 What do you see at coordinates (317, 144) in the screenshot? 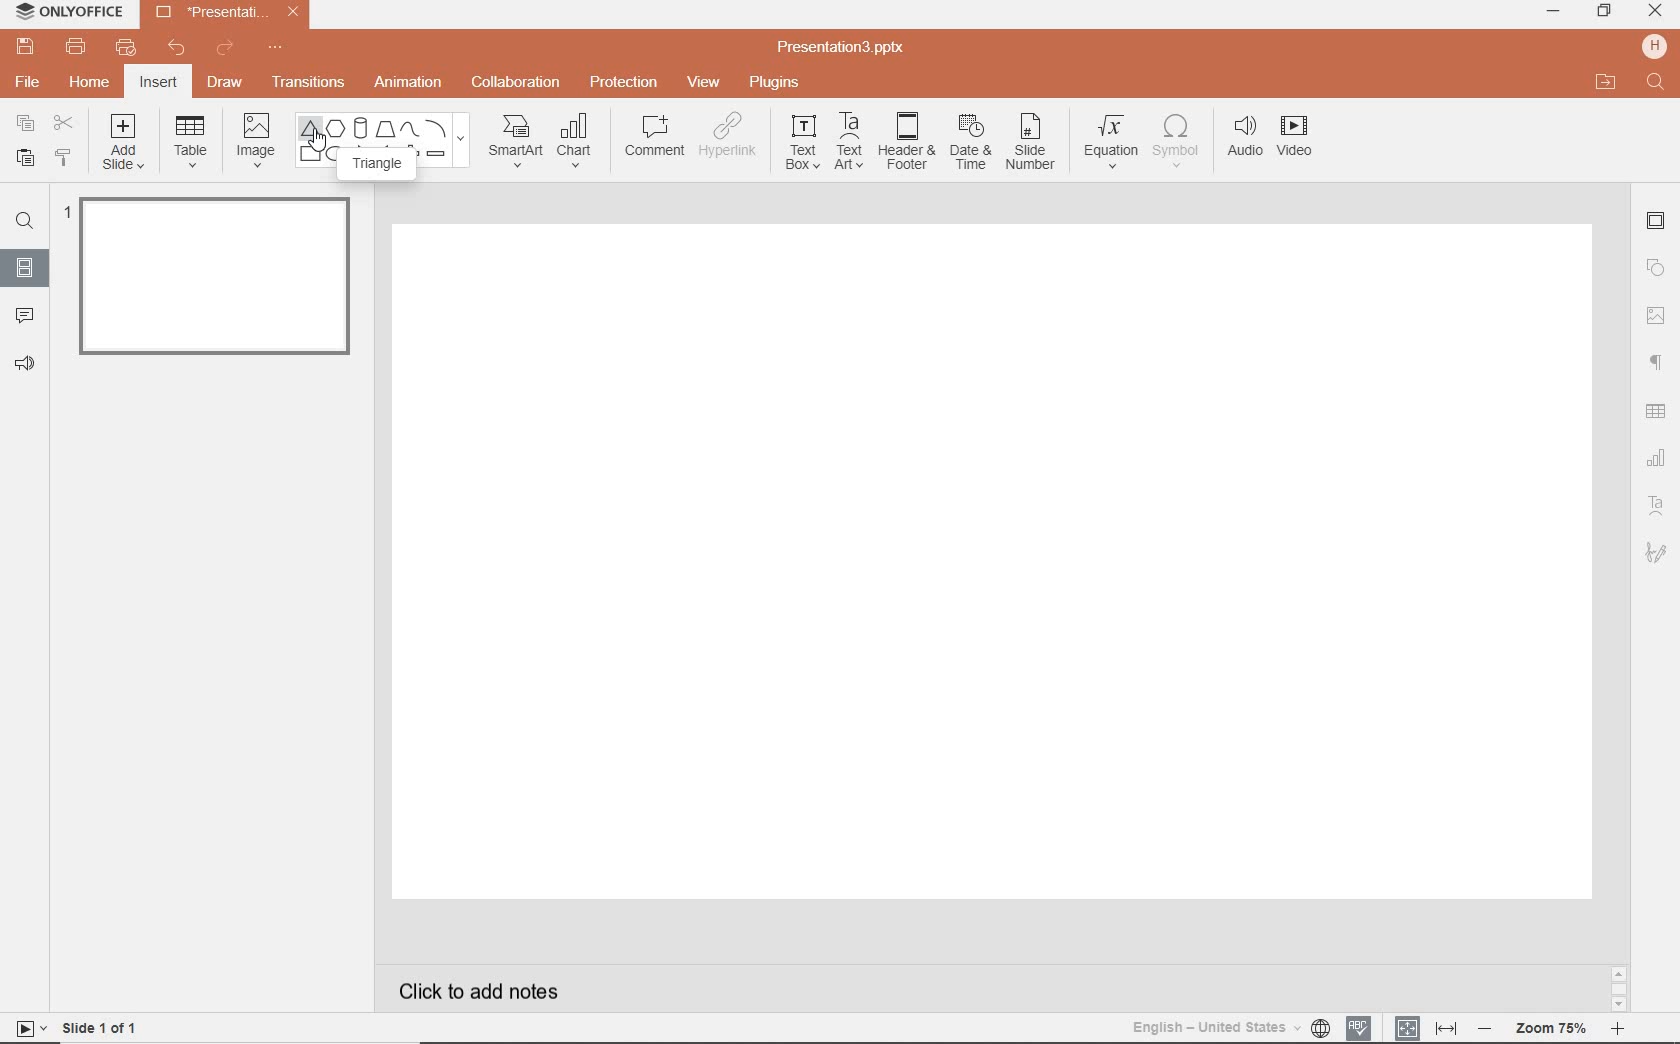
I see `mouse pointer` at bounding box center [317, 144].